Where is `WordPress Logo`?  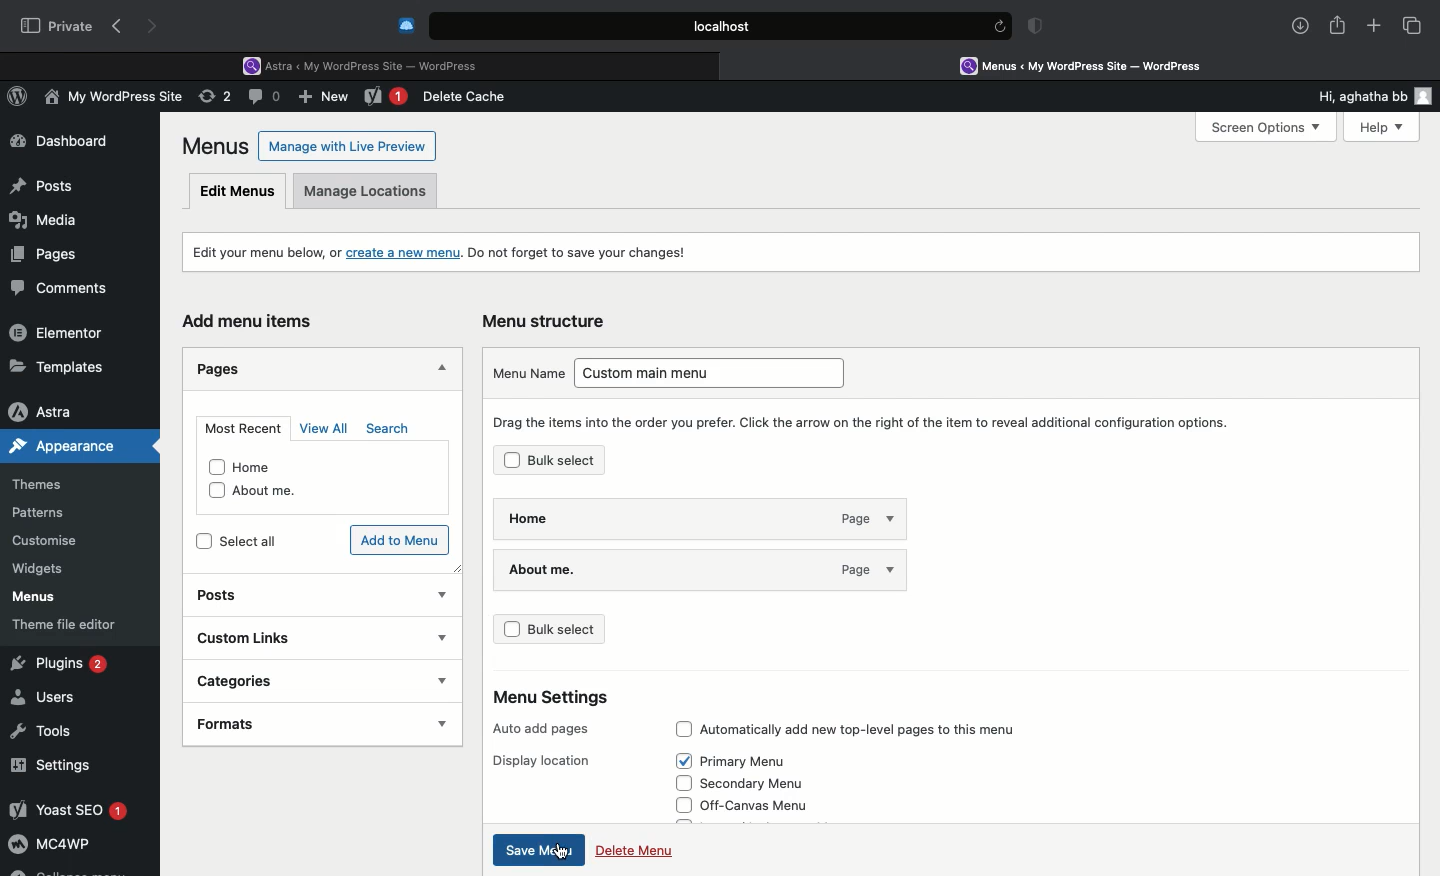
WordPress Logo is located at coordinates (21, 99).